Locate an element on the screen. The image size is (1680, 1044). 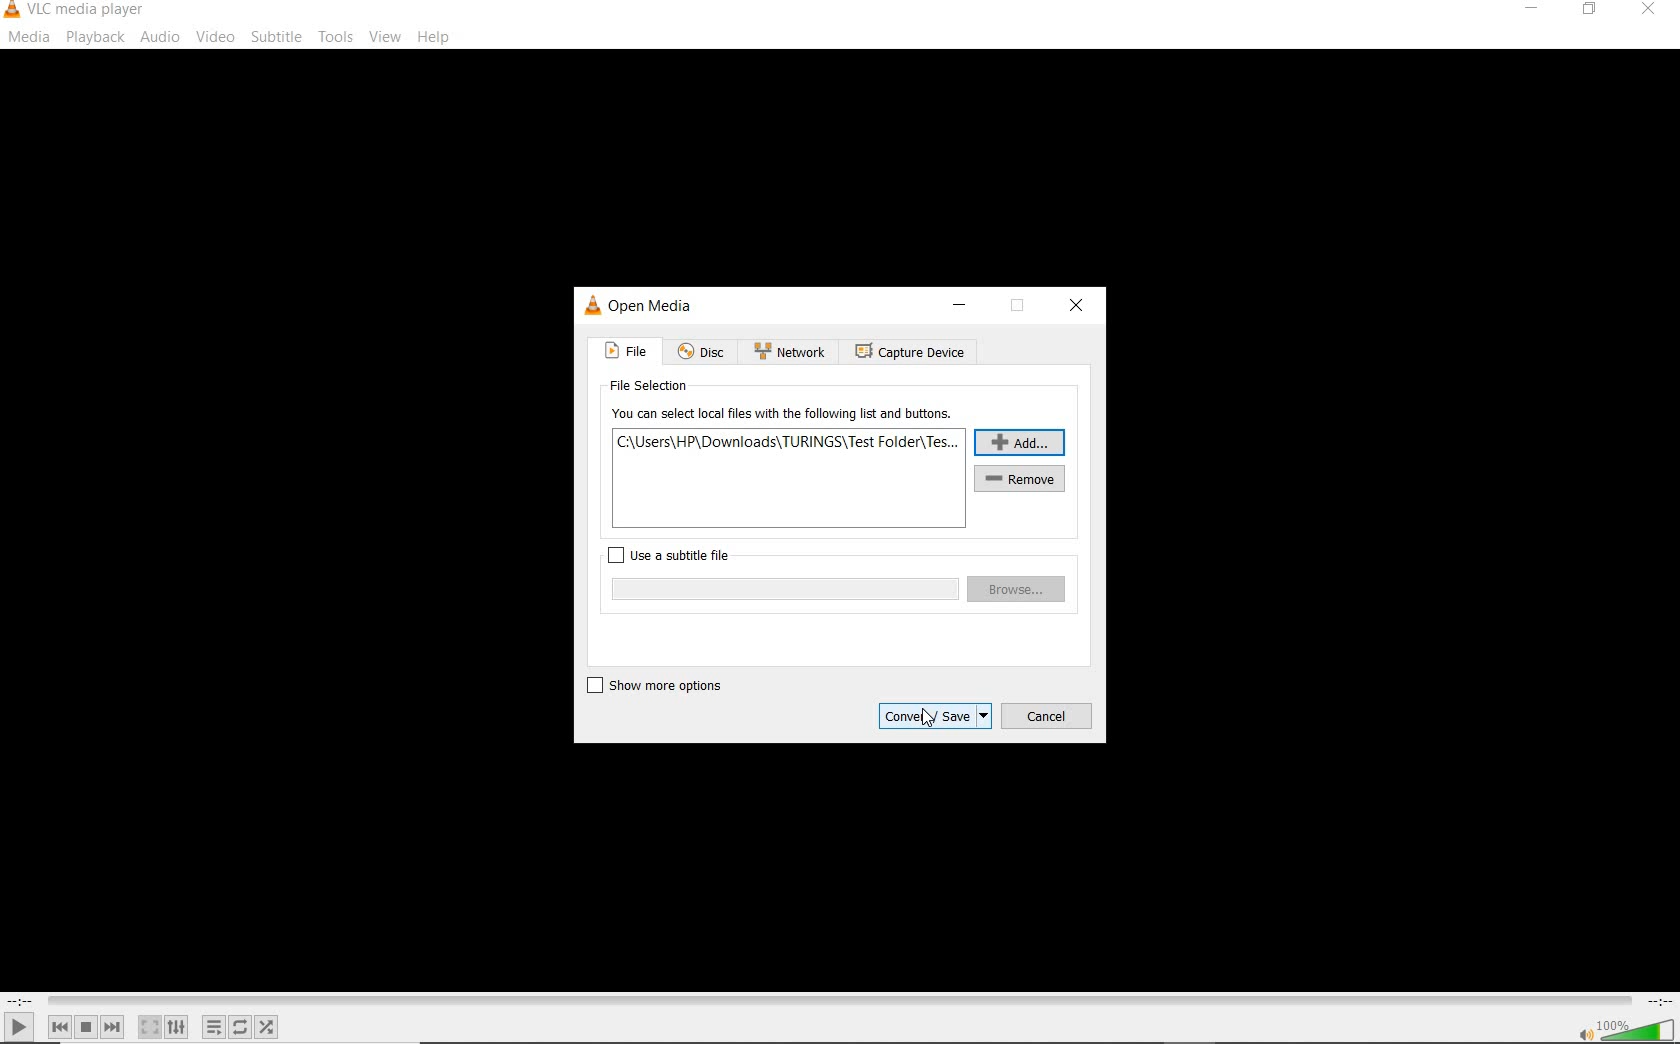
close is located at coordinates (1646, 13).